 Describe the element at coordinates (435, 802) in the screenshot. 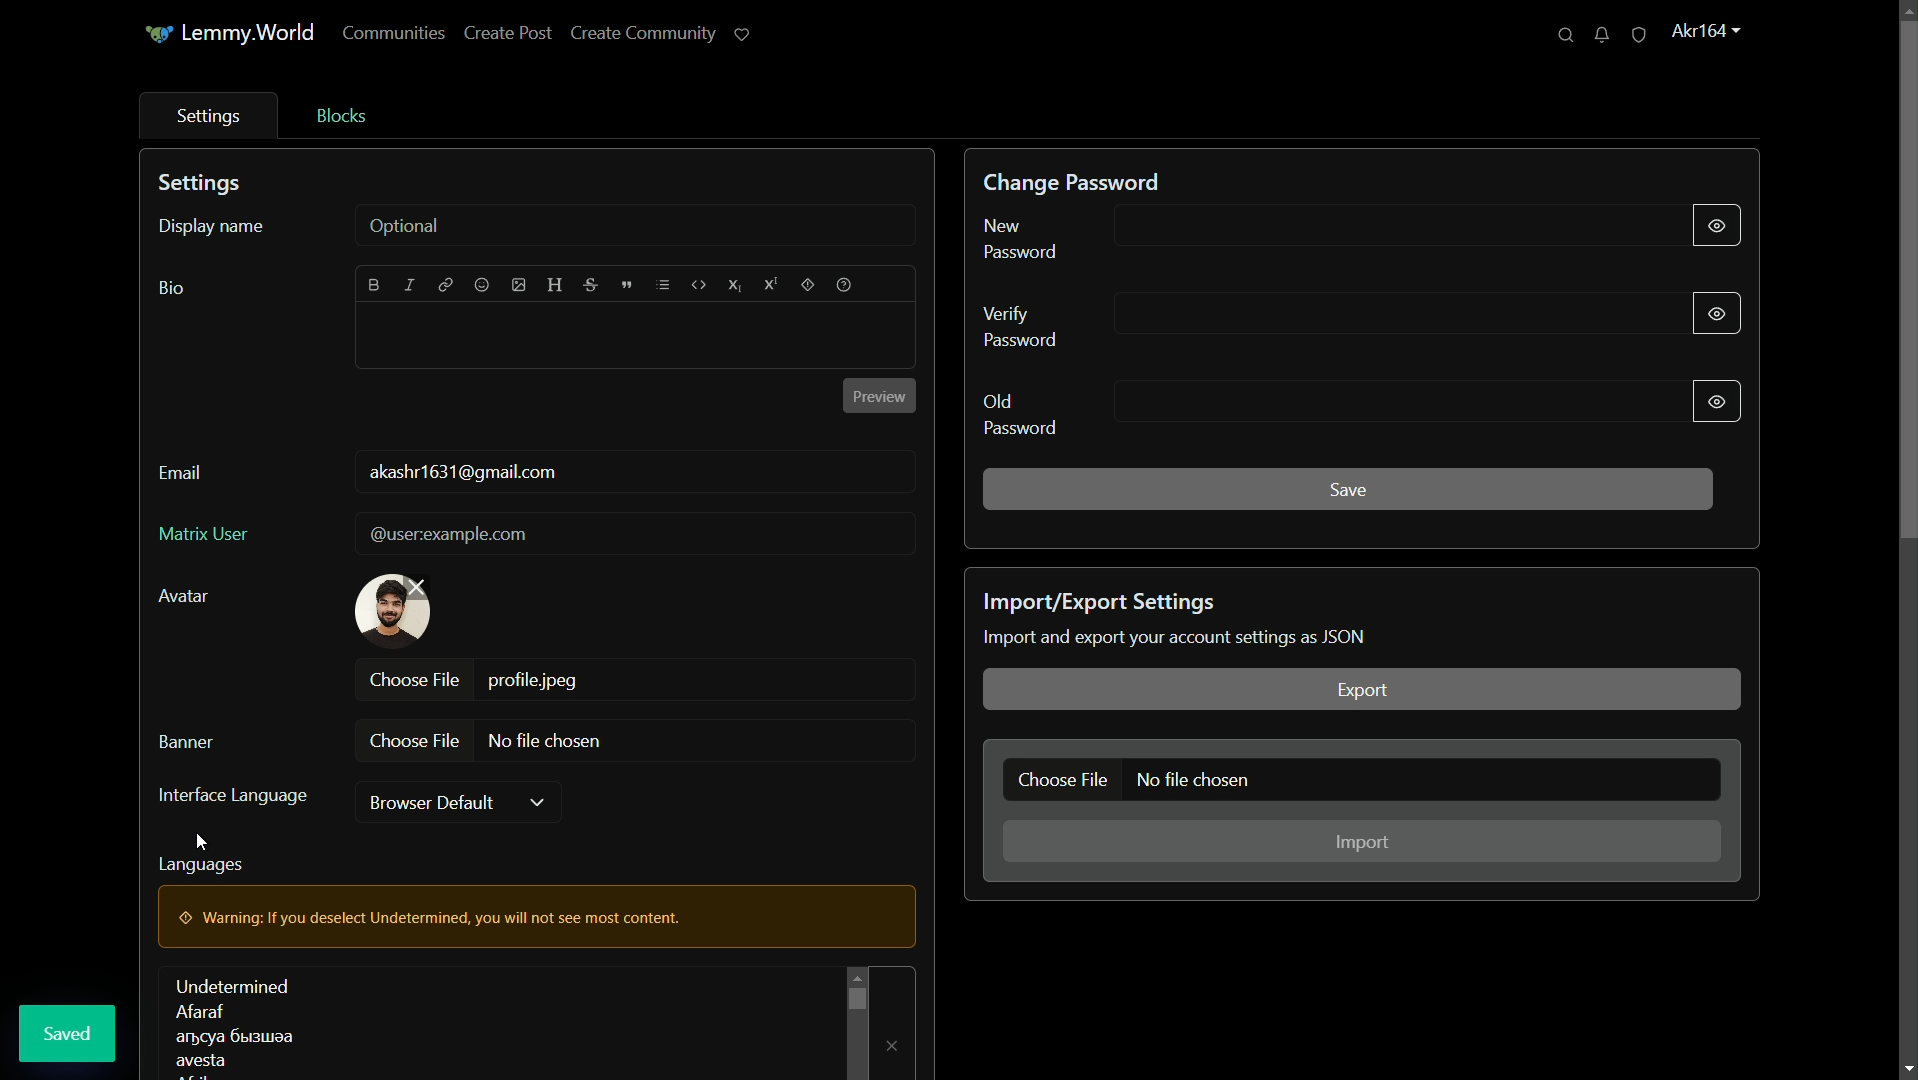

I see `browser default` at that location.